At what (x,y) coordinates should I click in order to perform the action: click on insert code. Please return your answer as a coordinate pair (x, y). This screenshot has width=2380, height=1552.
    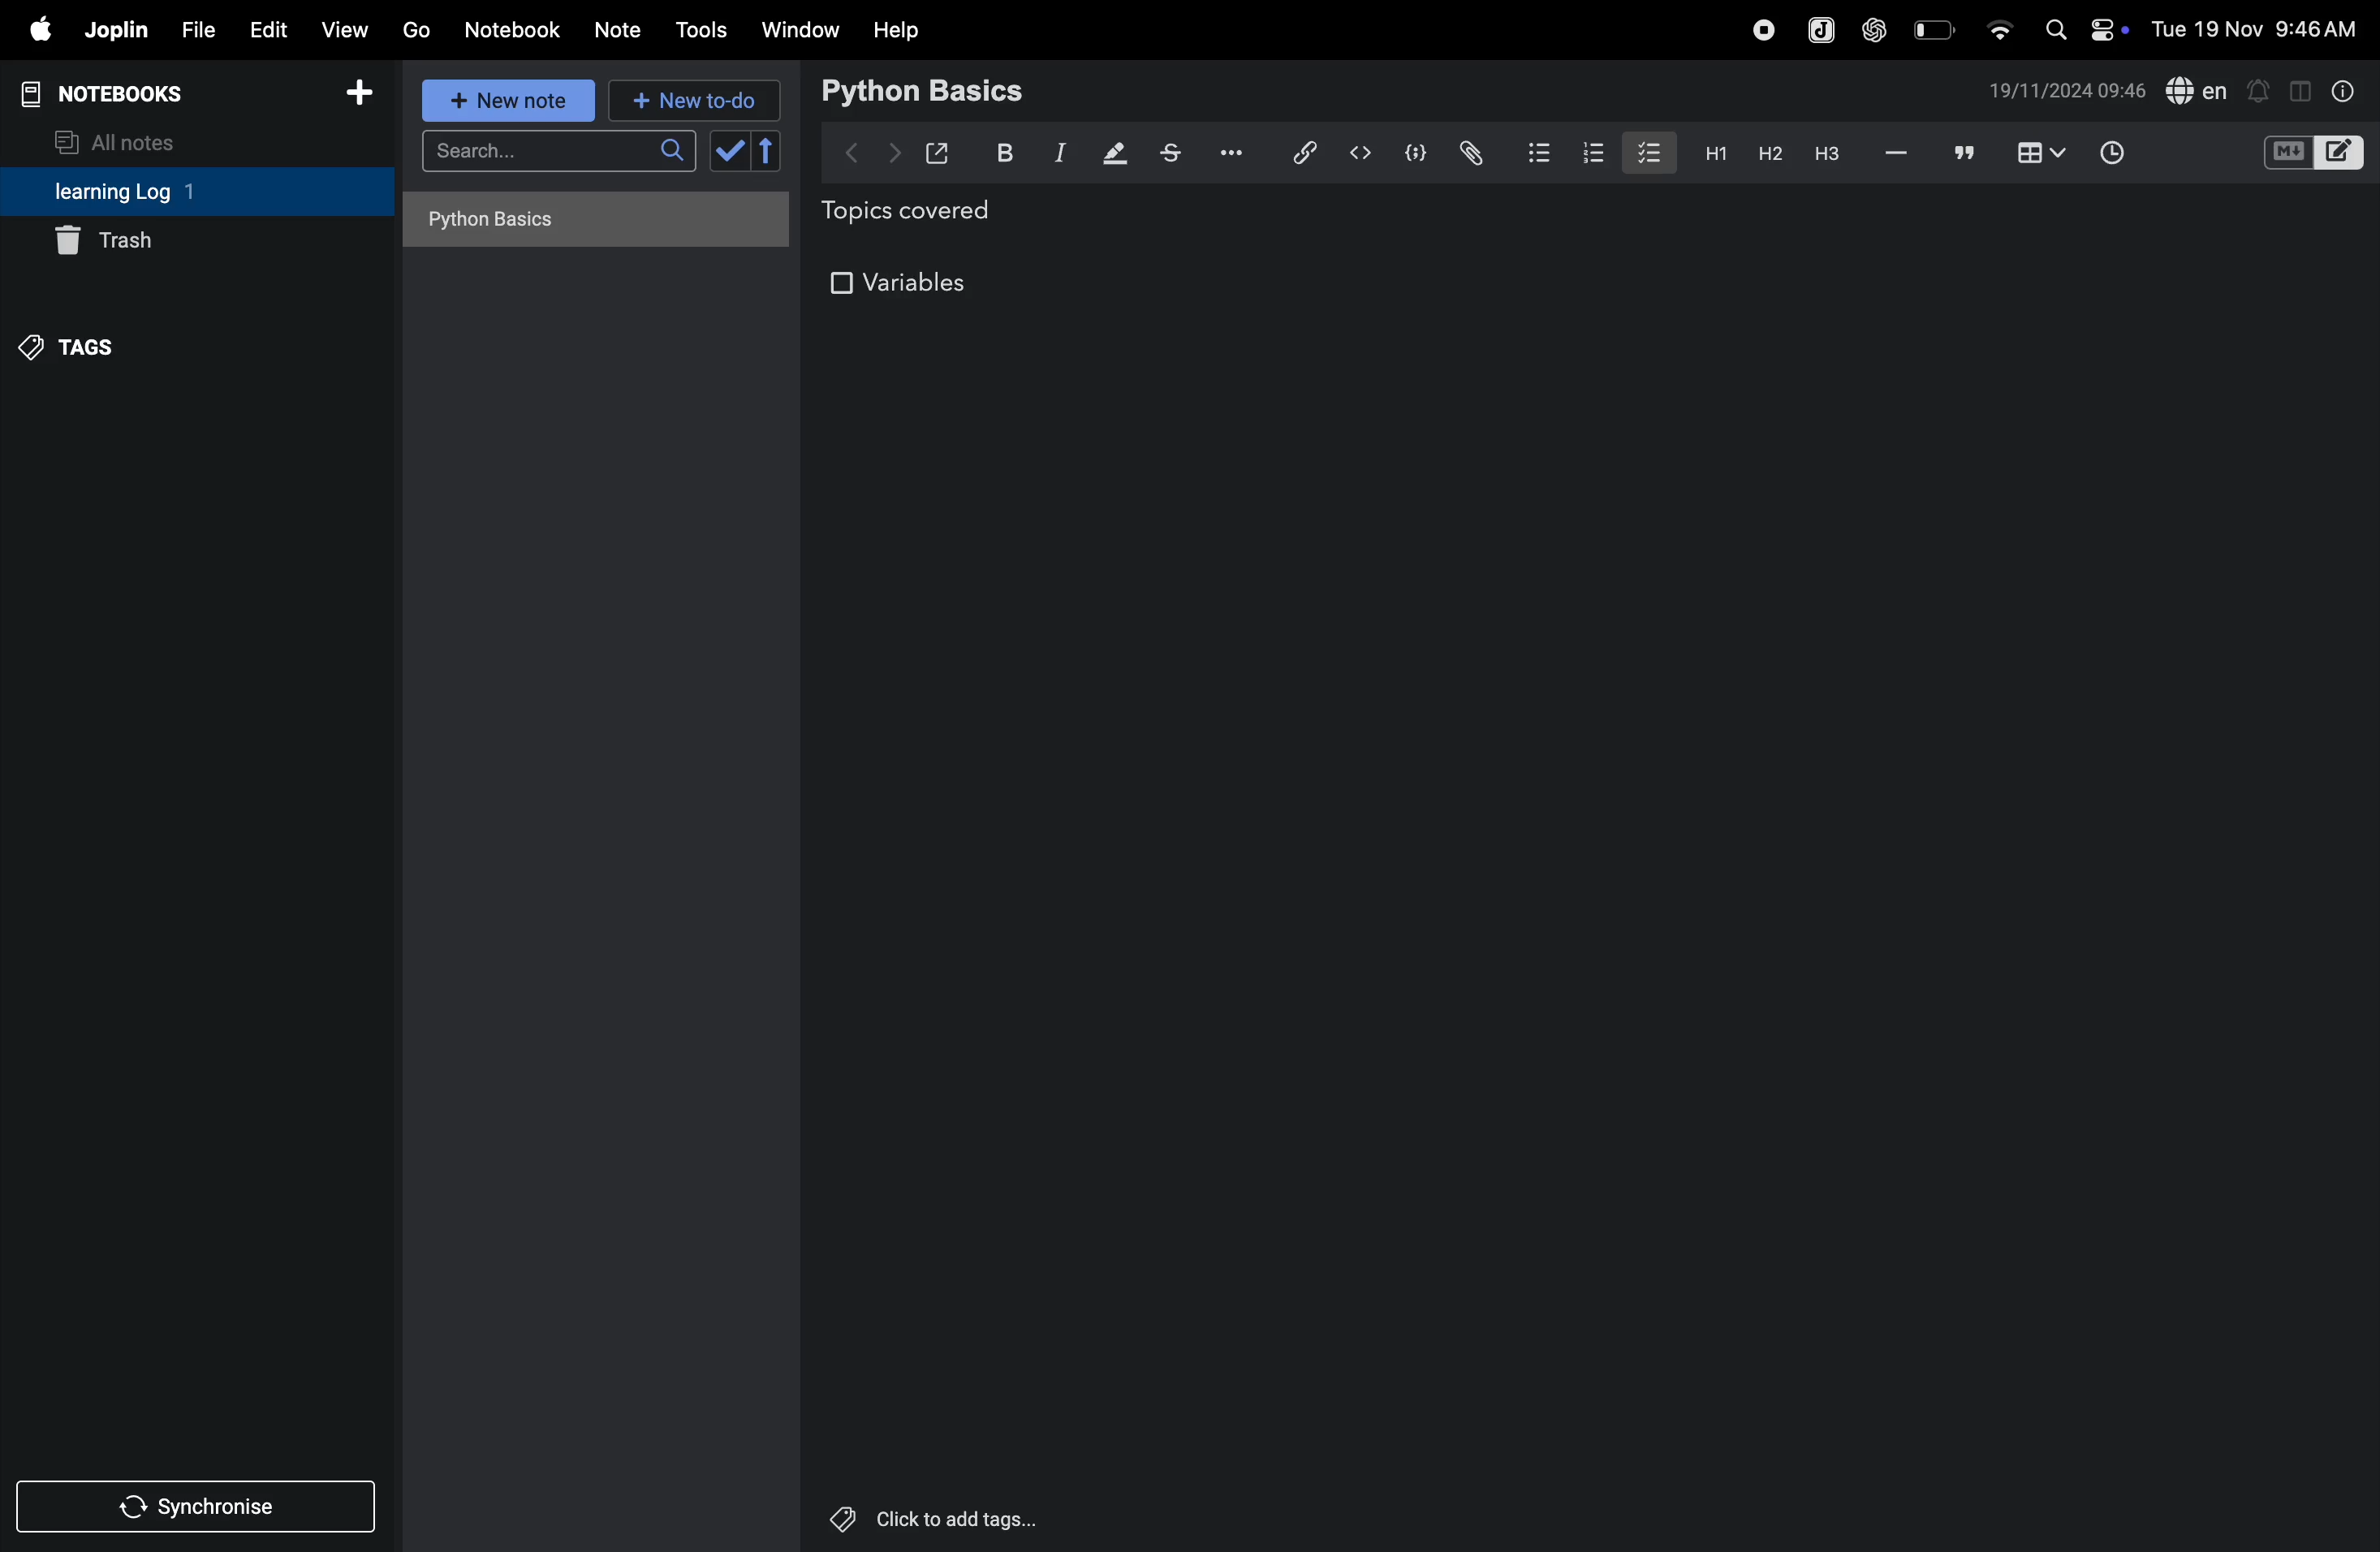
    Looking at the image, I should click on (1362, 153).